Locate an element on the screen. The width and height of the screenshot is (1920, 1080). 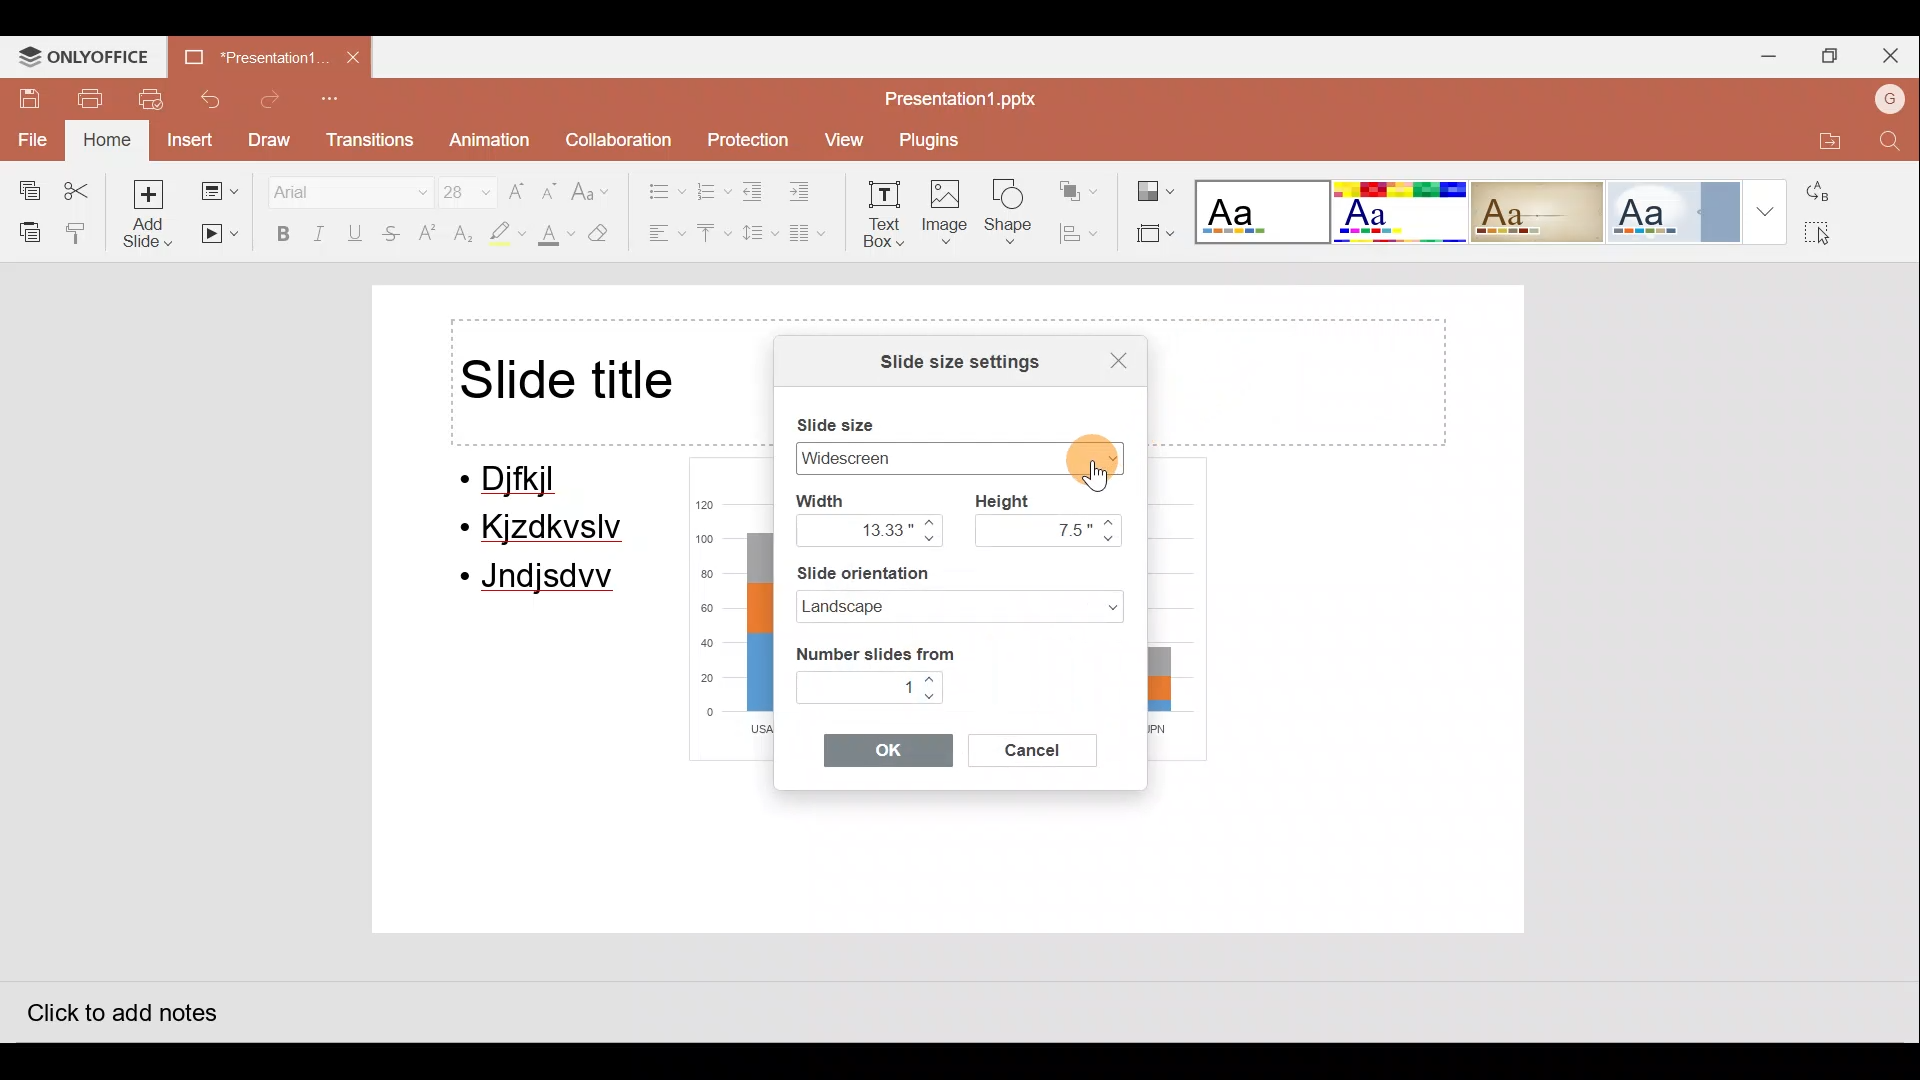
Cut is located at coordinates (82, 186).